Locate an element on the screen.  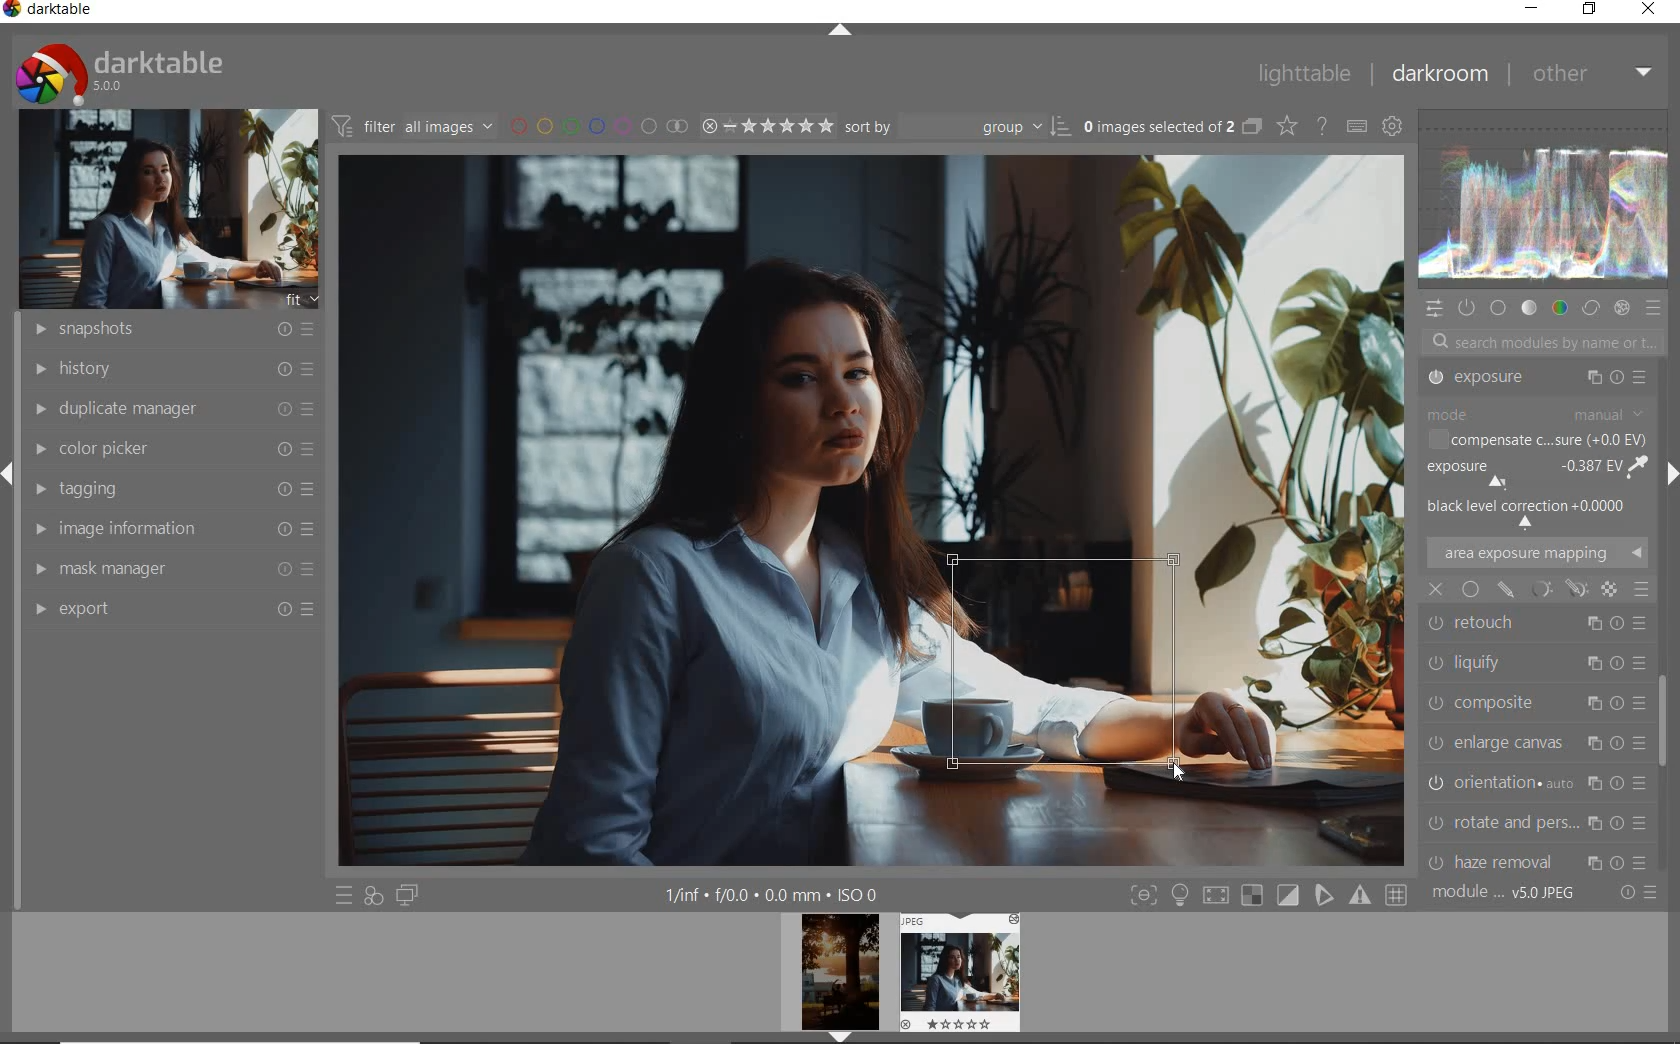
SEARCH MODULES is located at coordinates (1543, 342).